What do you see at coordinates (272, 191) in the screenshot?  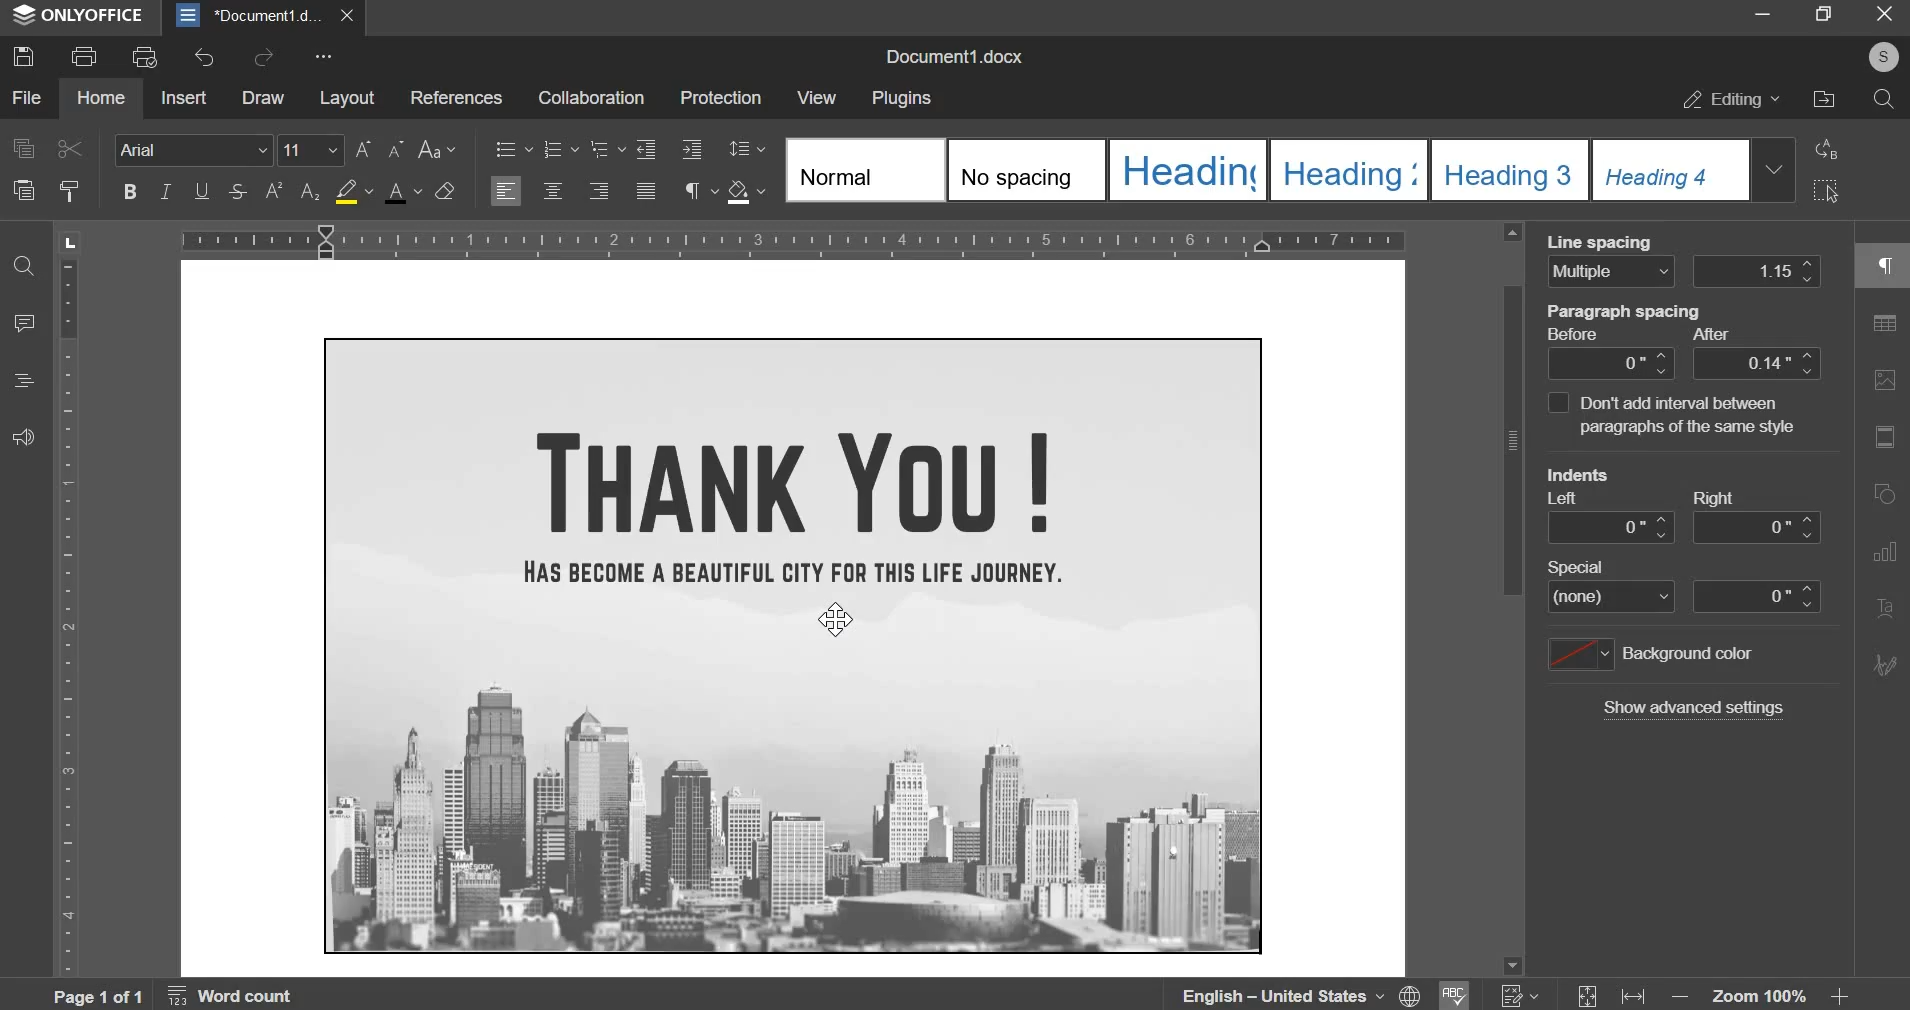 I see `superscript` at bounding box center [272, 191].